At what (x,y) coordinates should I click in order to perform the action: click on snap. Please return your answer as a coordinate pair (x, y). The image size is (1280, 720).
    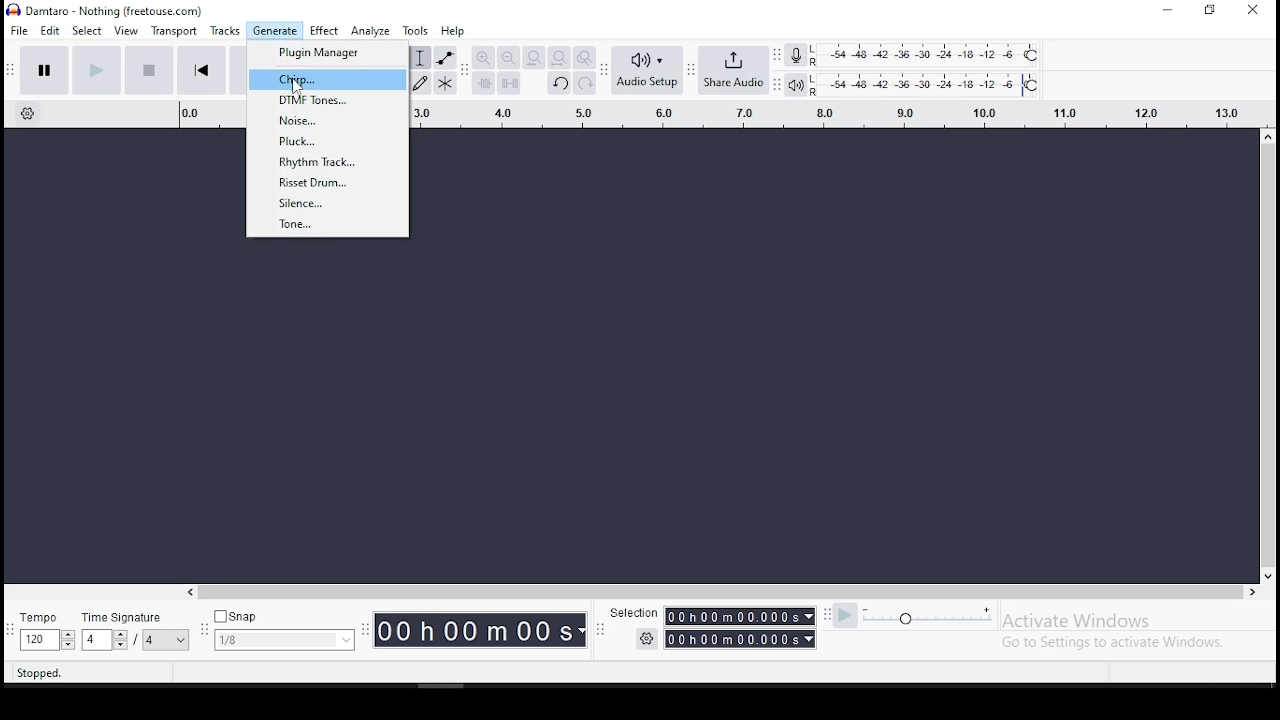
    Looking at the image, I should click on (284, 629).